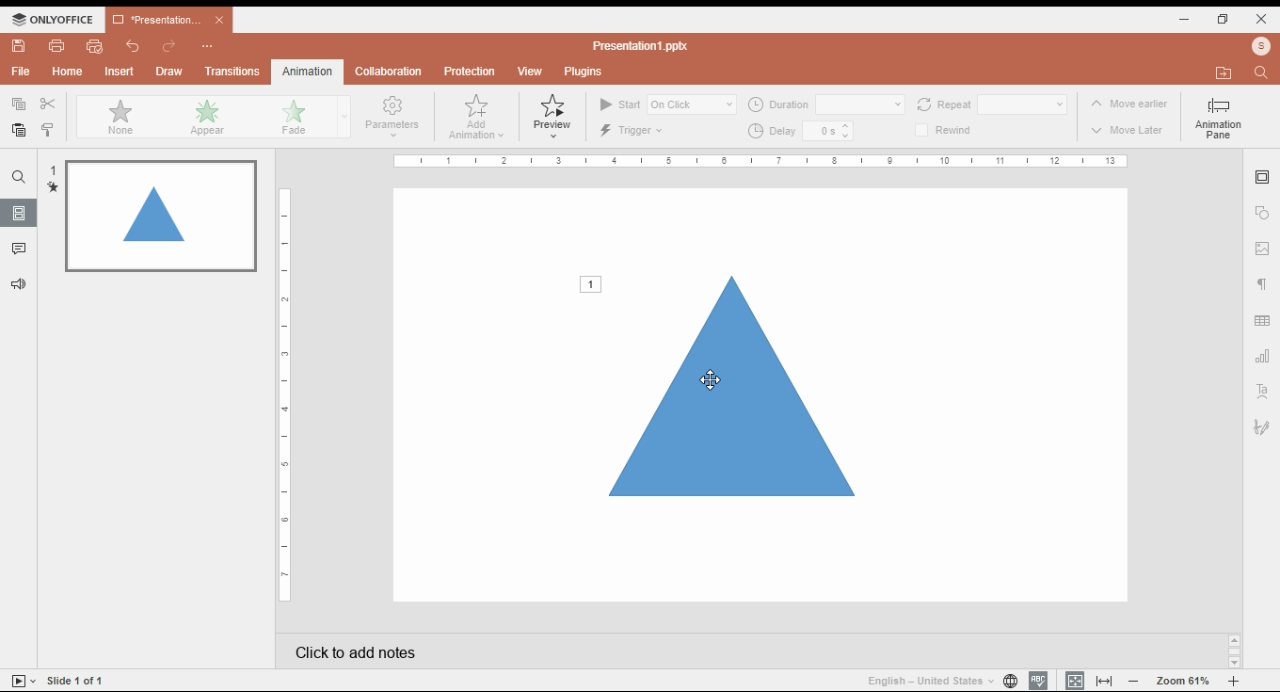 This screenshot has height=692, width=1280. What do you see at coordinates (19, 680) in the screenshot?
I see `start slide show` at bounding box center [19, 680].